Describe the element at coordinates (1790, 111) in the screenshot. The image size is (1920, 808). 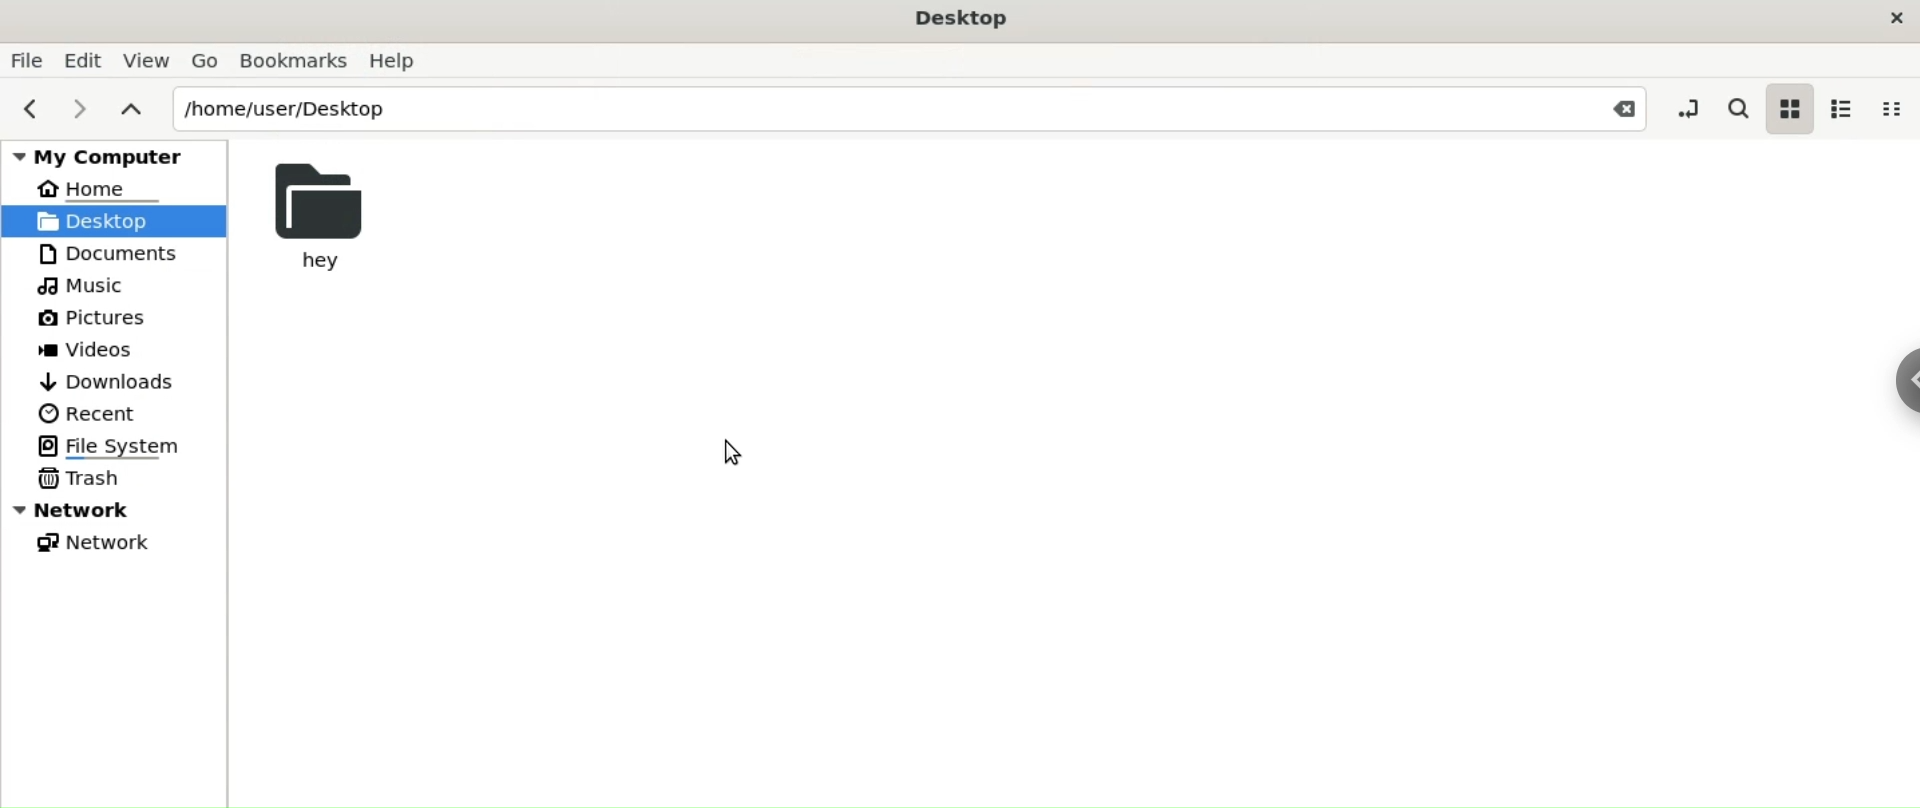
I see `icon view` at that location.